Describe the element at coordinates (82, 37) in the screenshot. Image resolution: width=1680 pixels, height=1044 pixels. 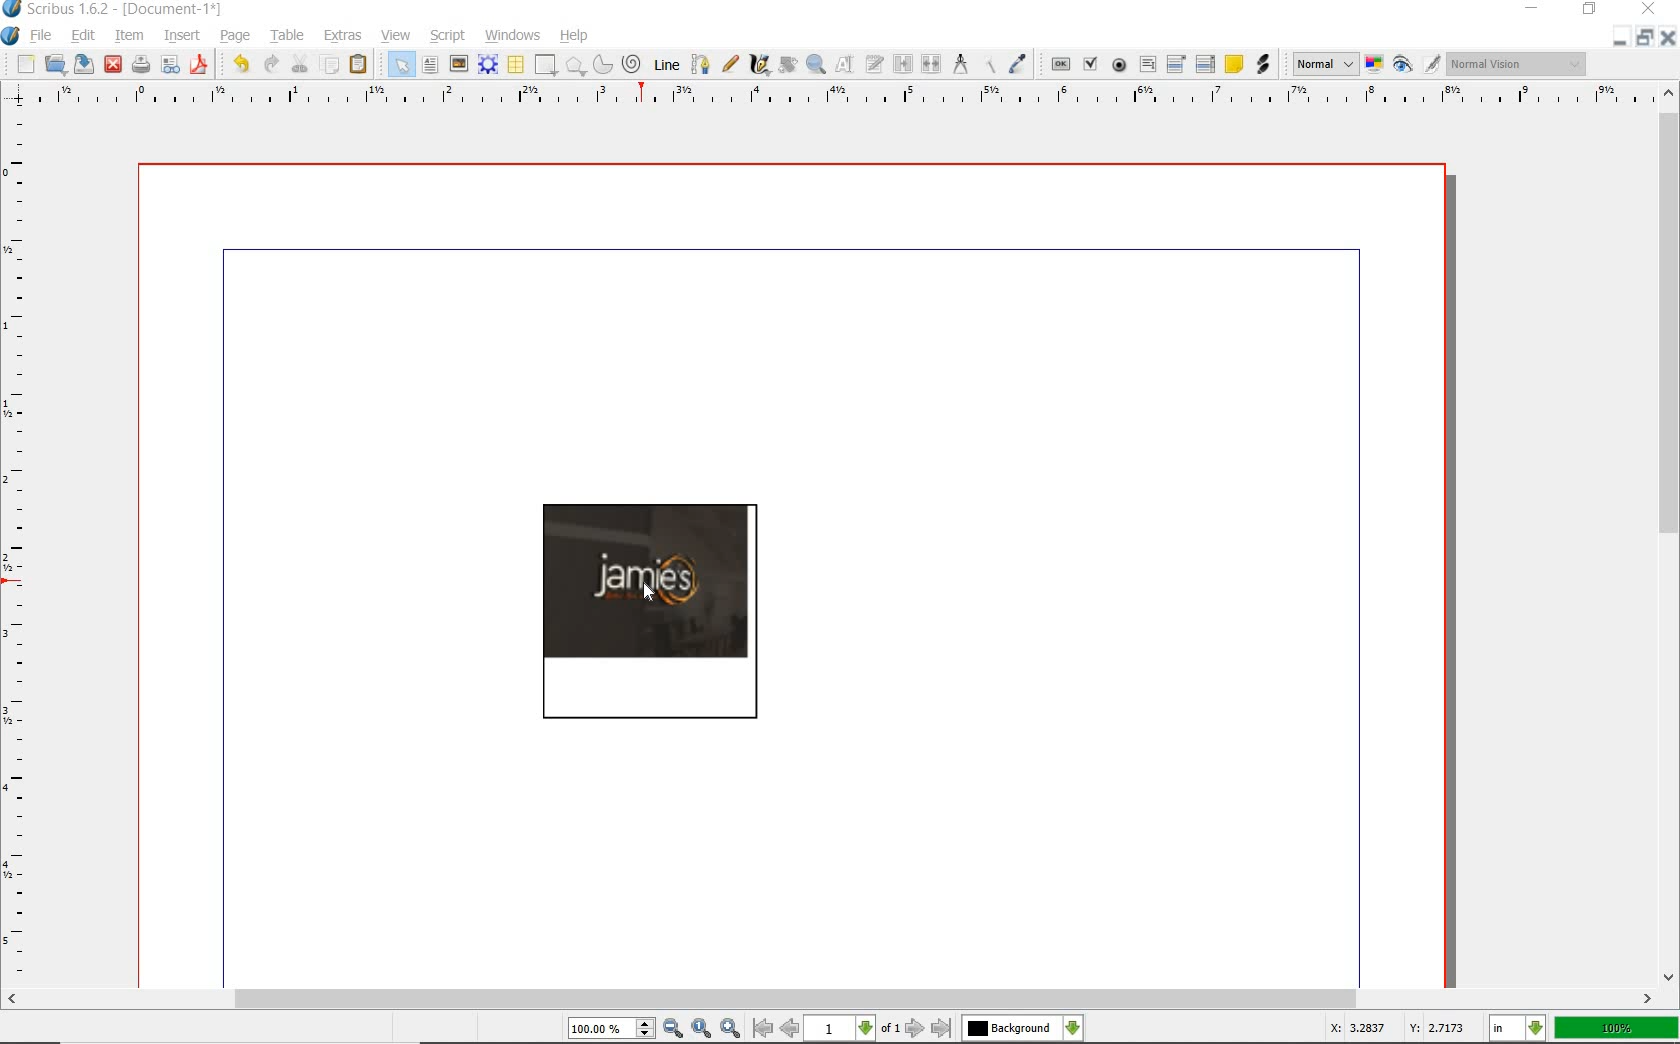
I see `edit` at that location.